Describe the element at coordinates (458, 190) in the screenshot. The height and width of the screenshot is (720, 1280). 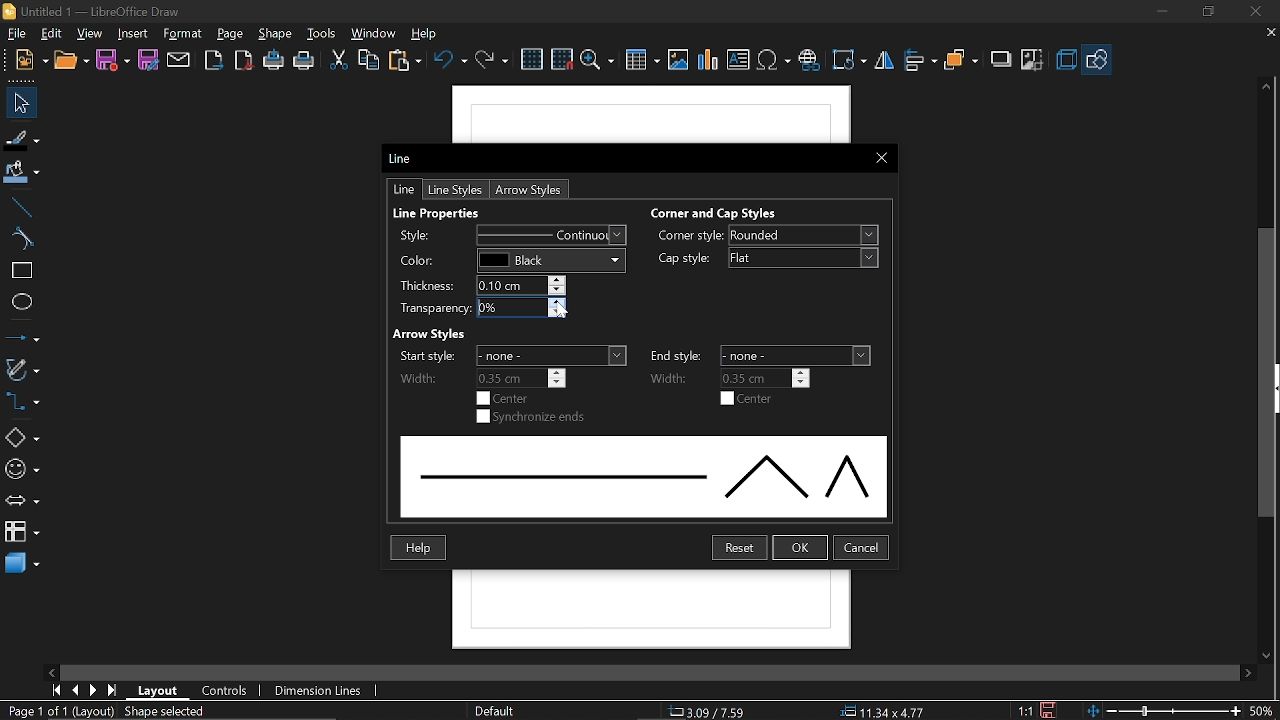
I see `Line styles` at that location.